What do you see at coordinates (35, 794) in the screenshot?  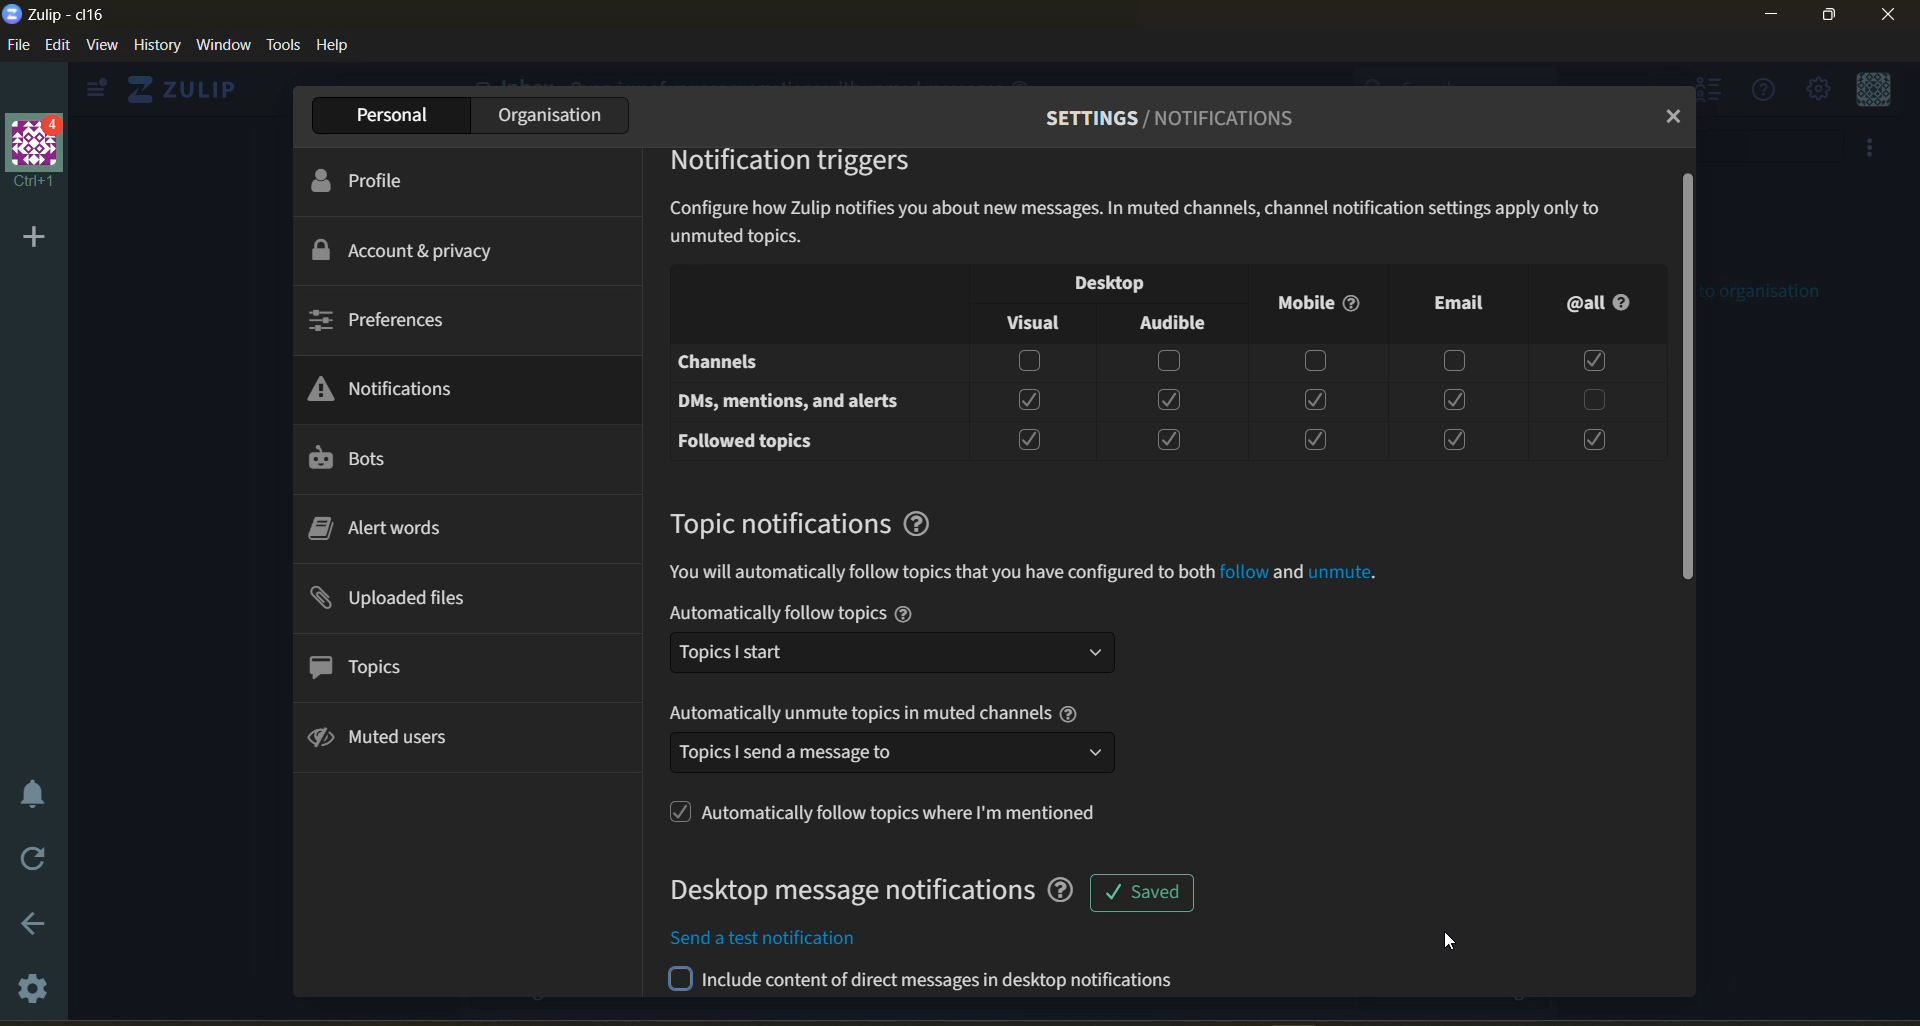 I see `enable do not disturb` at bounding box center [35, 794].